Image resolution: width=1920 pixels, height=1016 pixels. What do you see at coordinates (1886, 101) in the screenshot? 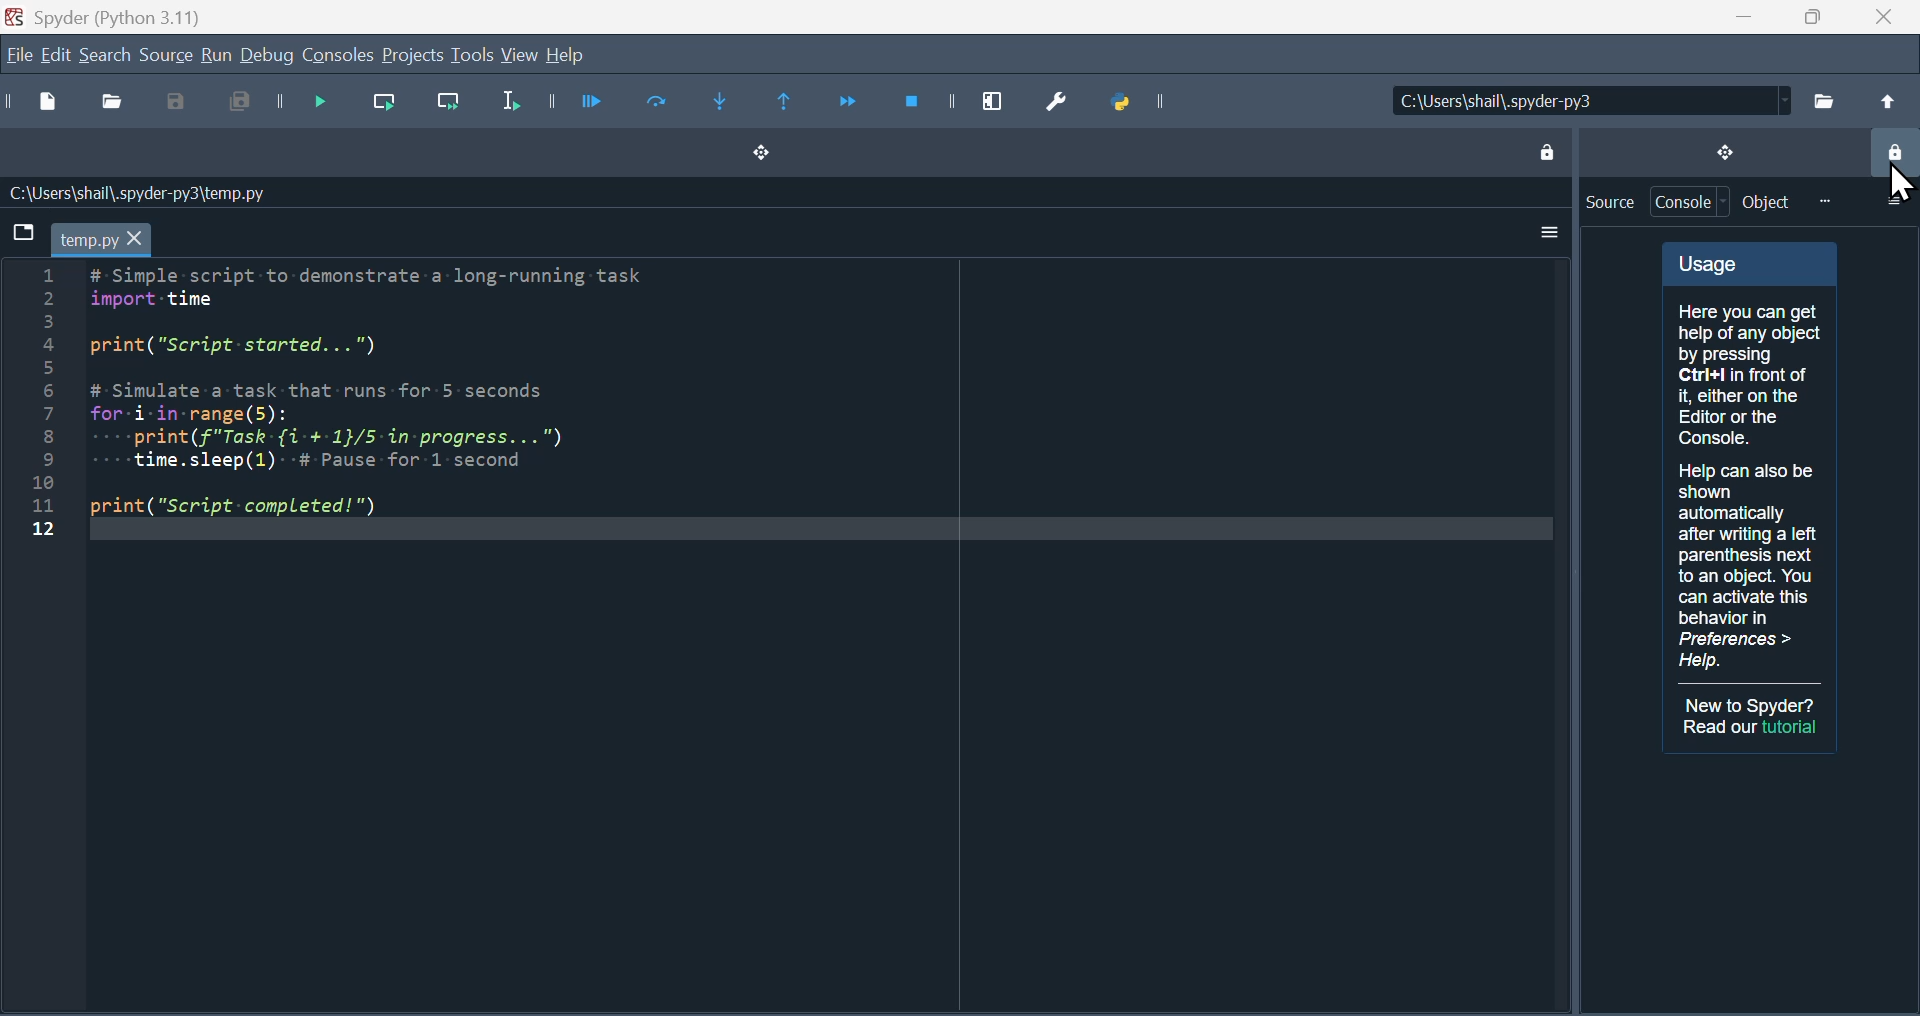
I see `change to parent directory` at bounding box center [1886, 101].